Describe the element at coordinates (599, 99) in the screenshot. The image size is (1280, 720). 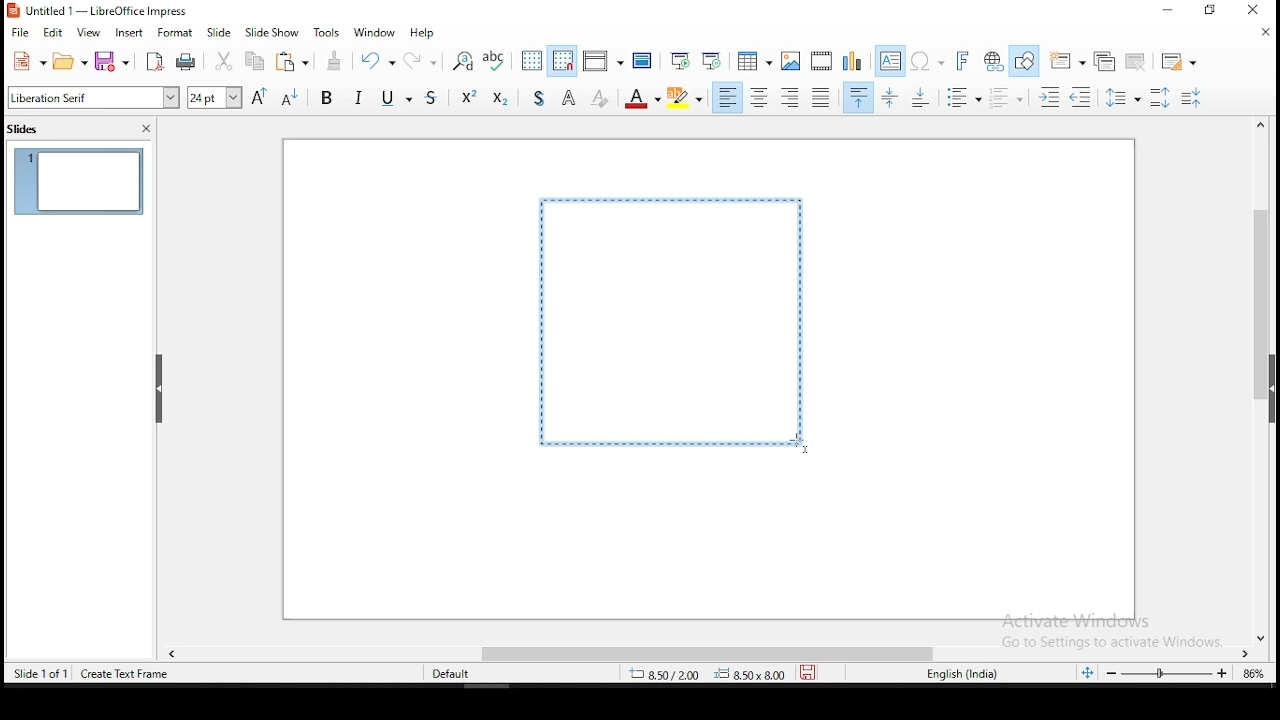
I see `clear direct formatting` at that location.